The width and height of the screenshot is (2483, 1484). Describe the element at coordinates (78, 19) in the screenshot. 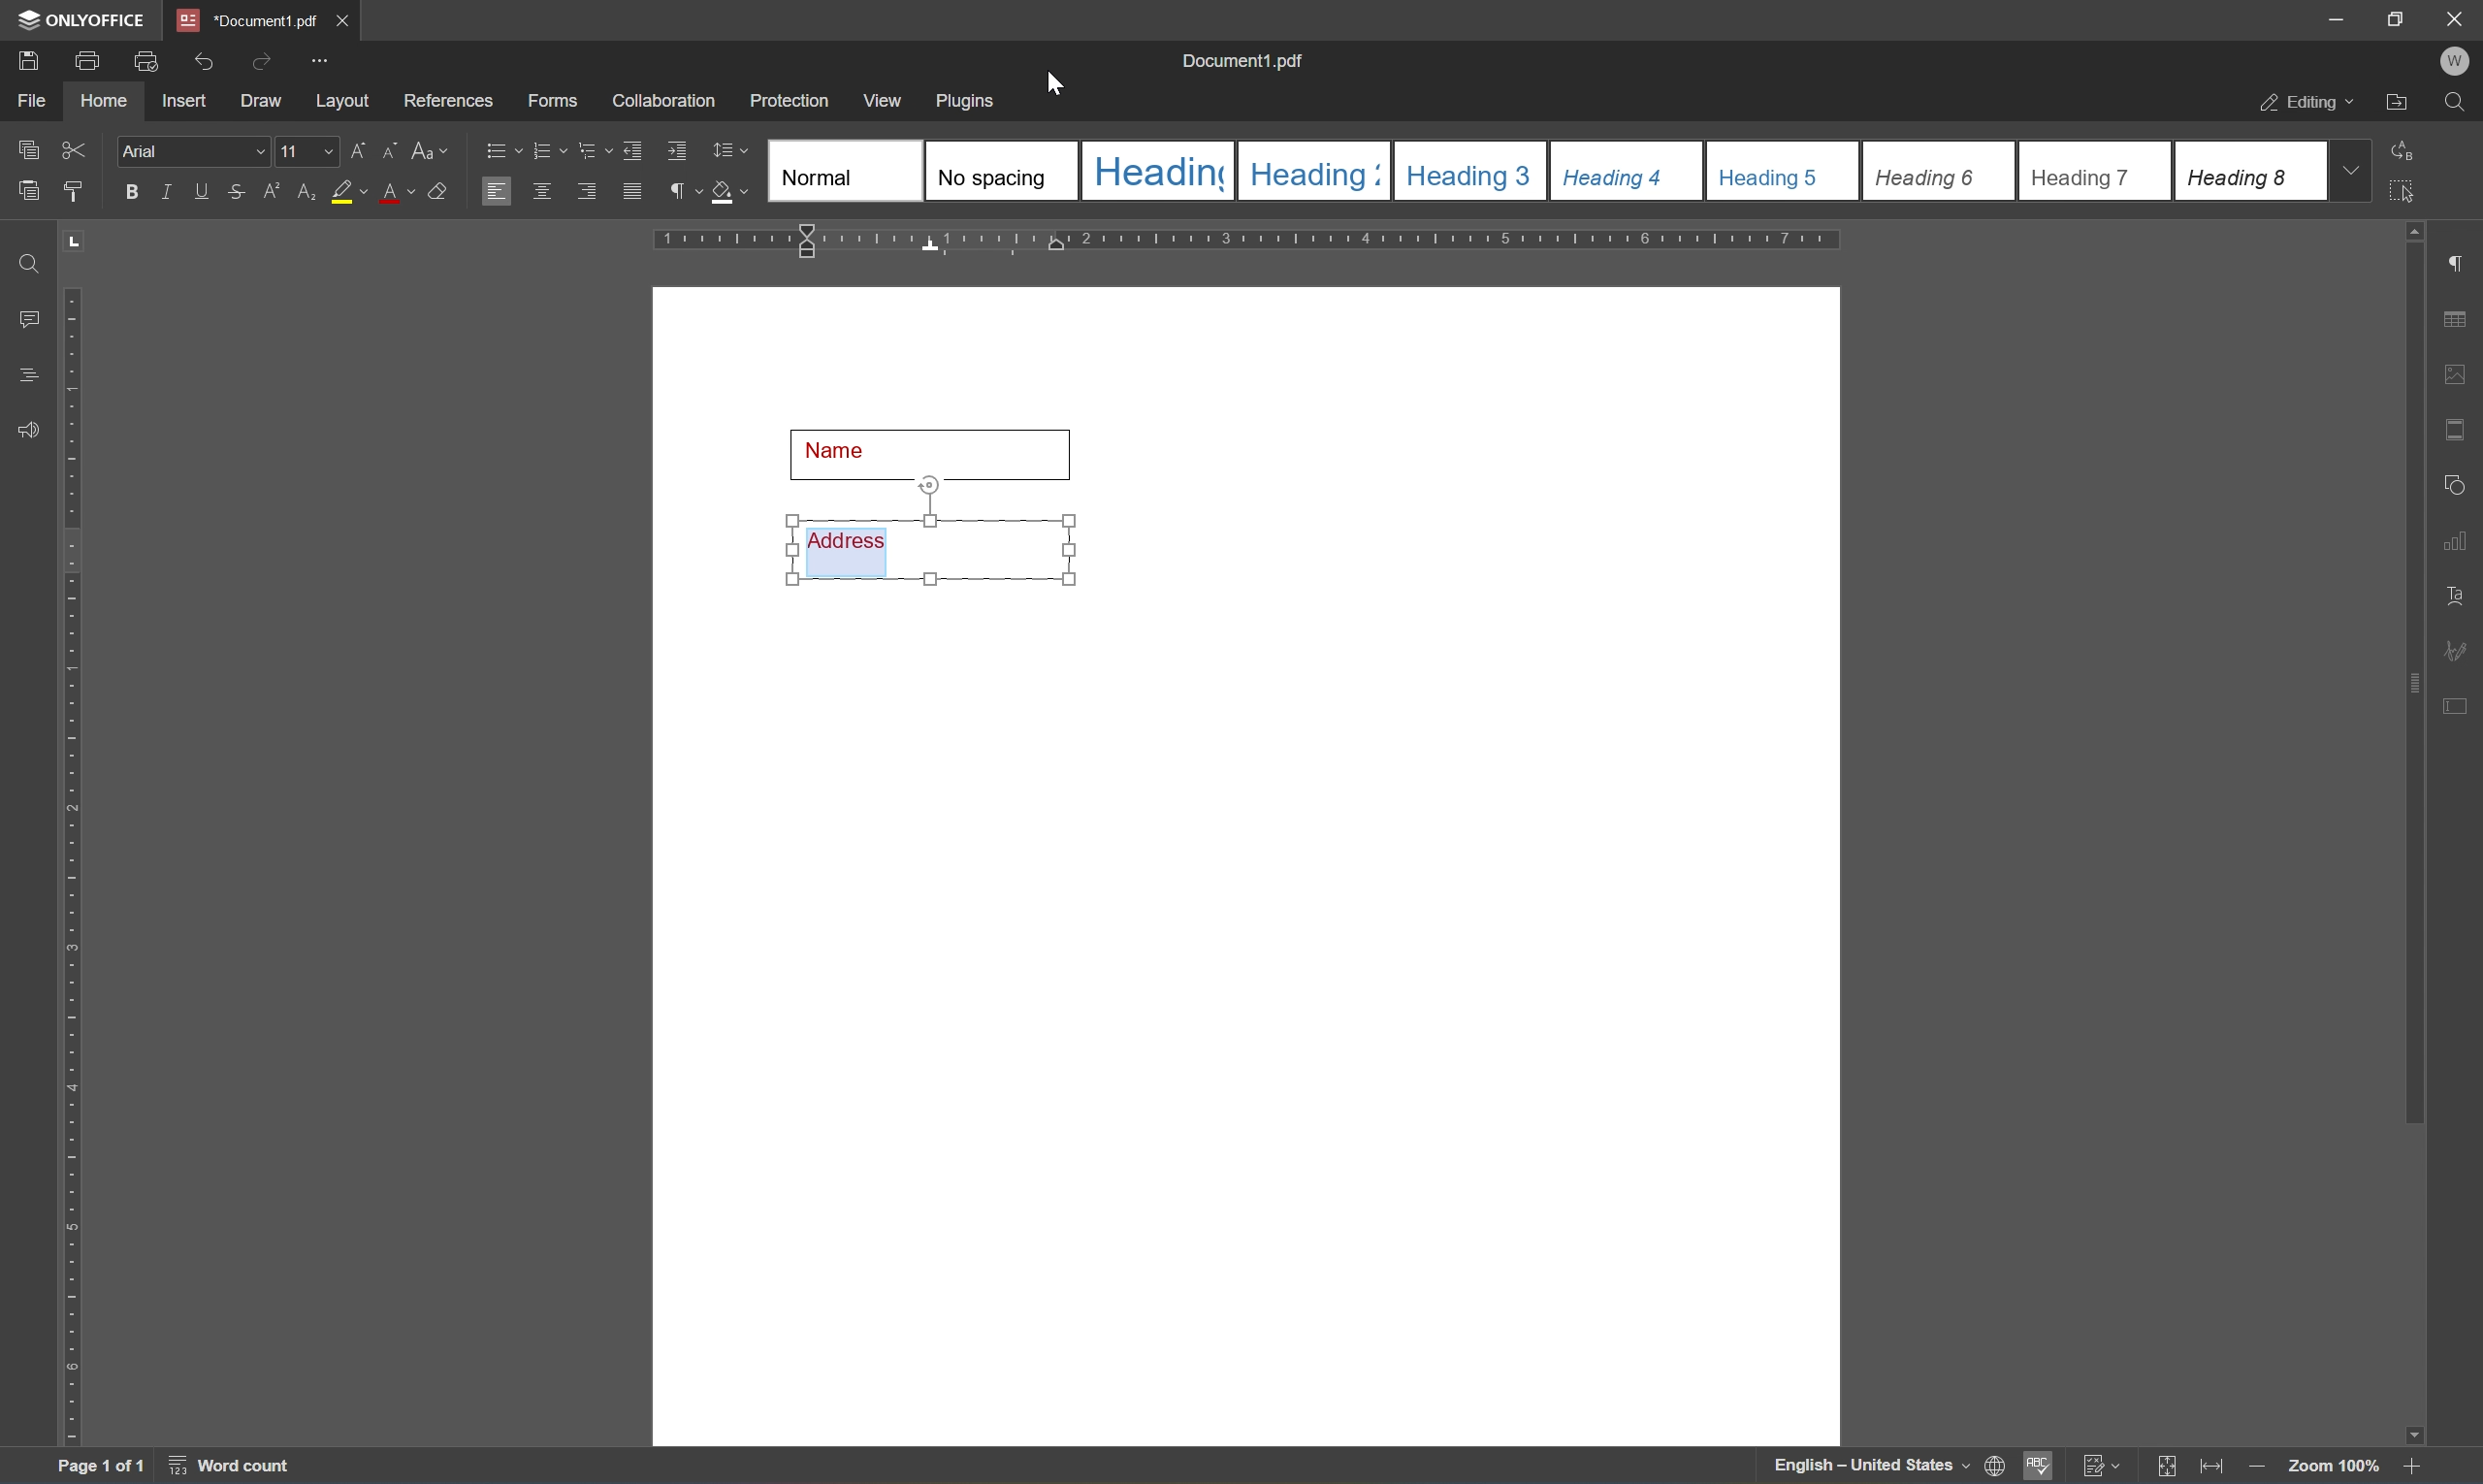

I see `ONLYOFFICE` at that location.